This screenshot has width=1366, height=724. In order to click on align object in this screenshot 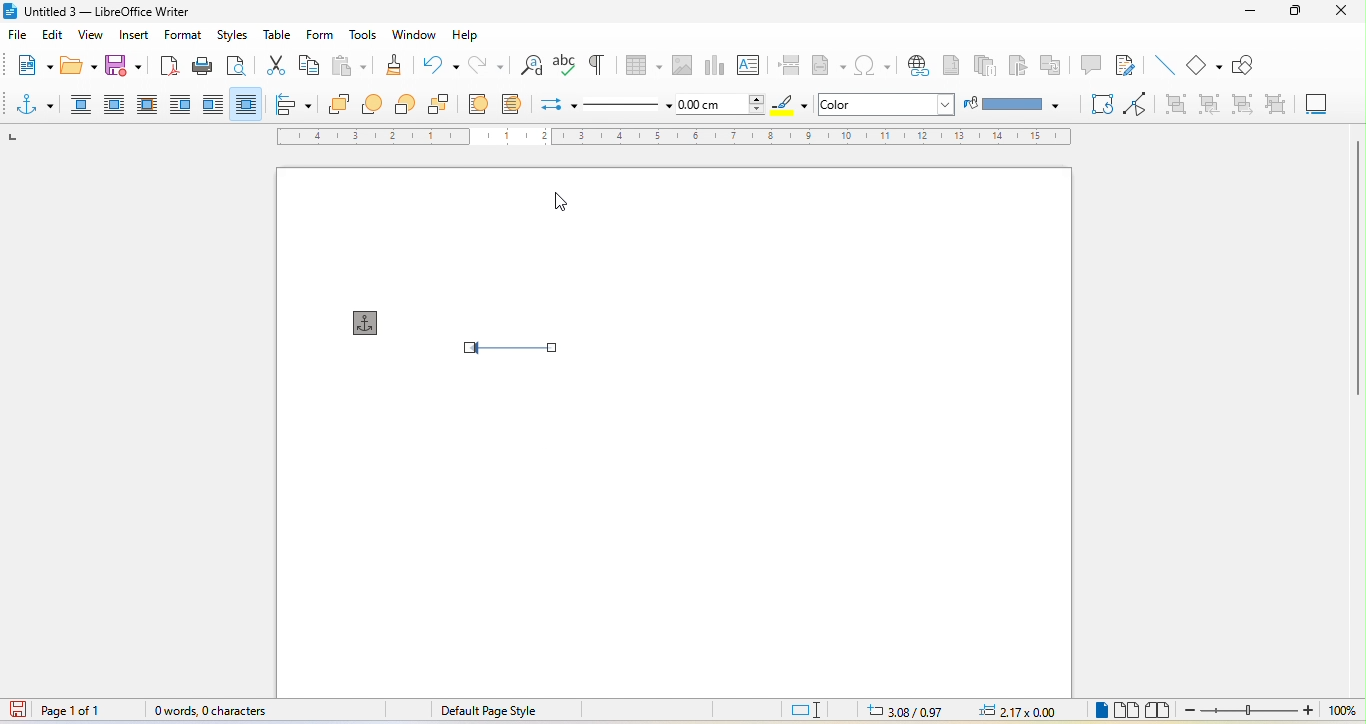, I will do `click(298, 104)`.